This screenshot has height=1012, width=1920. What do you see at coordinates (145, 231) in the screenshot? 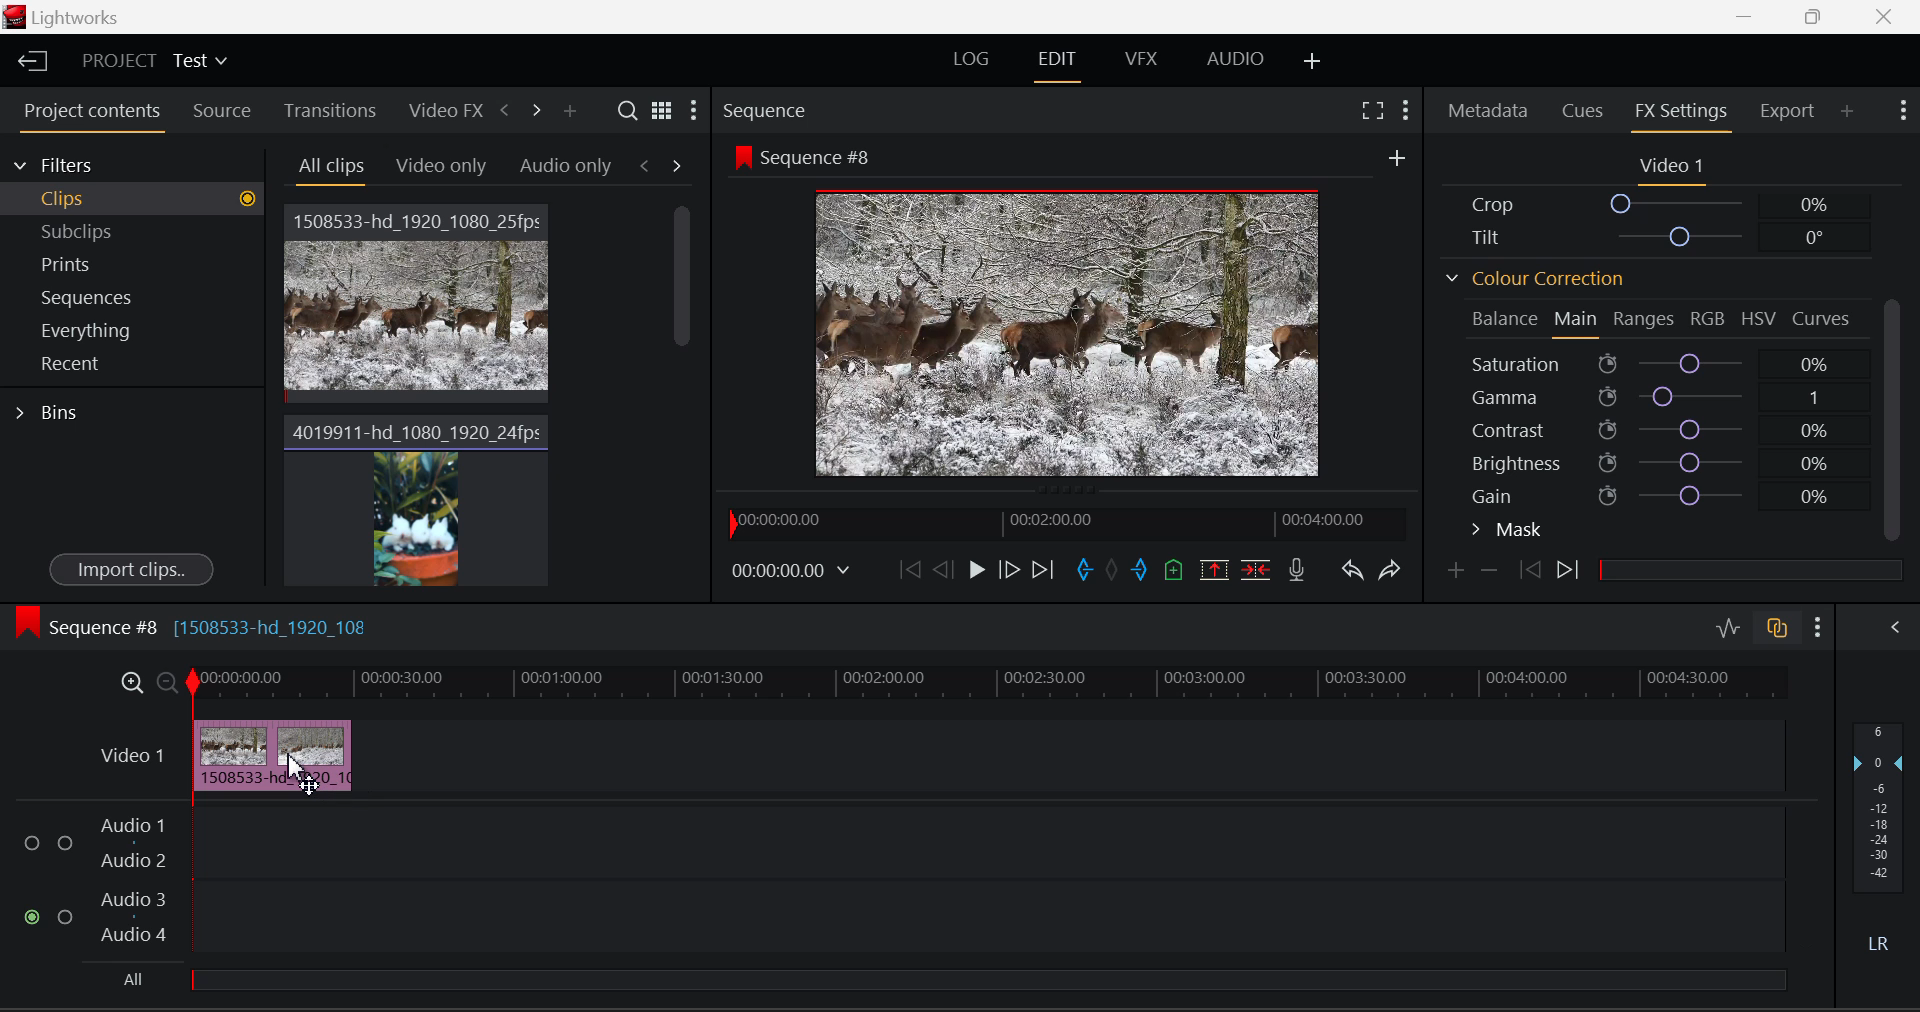
I see `Subclips` at bounding box center [145, 231].